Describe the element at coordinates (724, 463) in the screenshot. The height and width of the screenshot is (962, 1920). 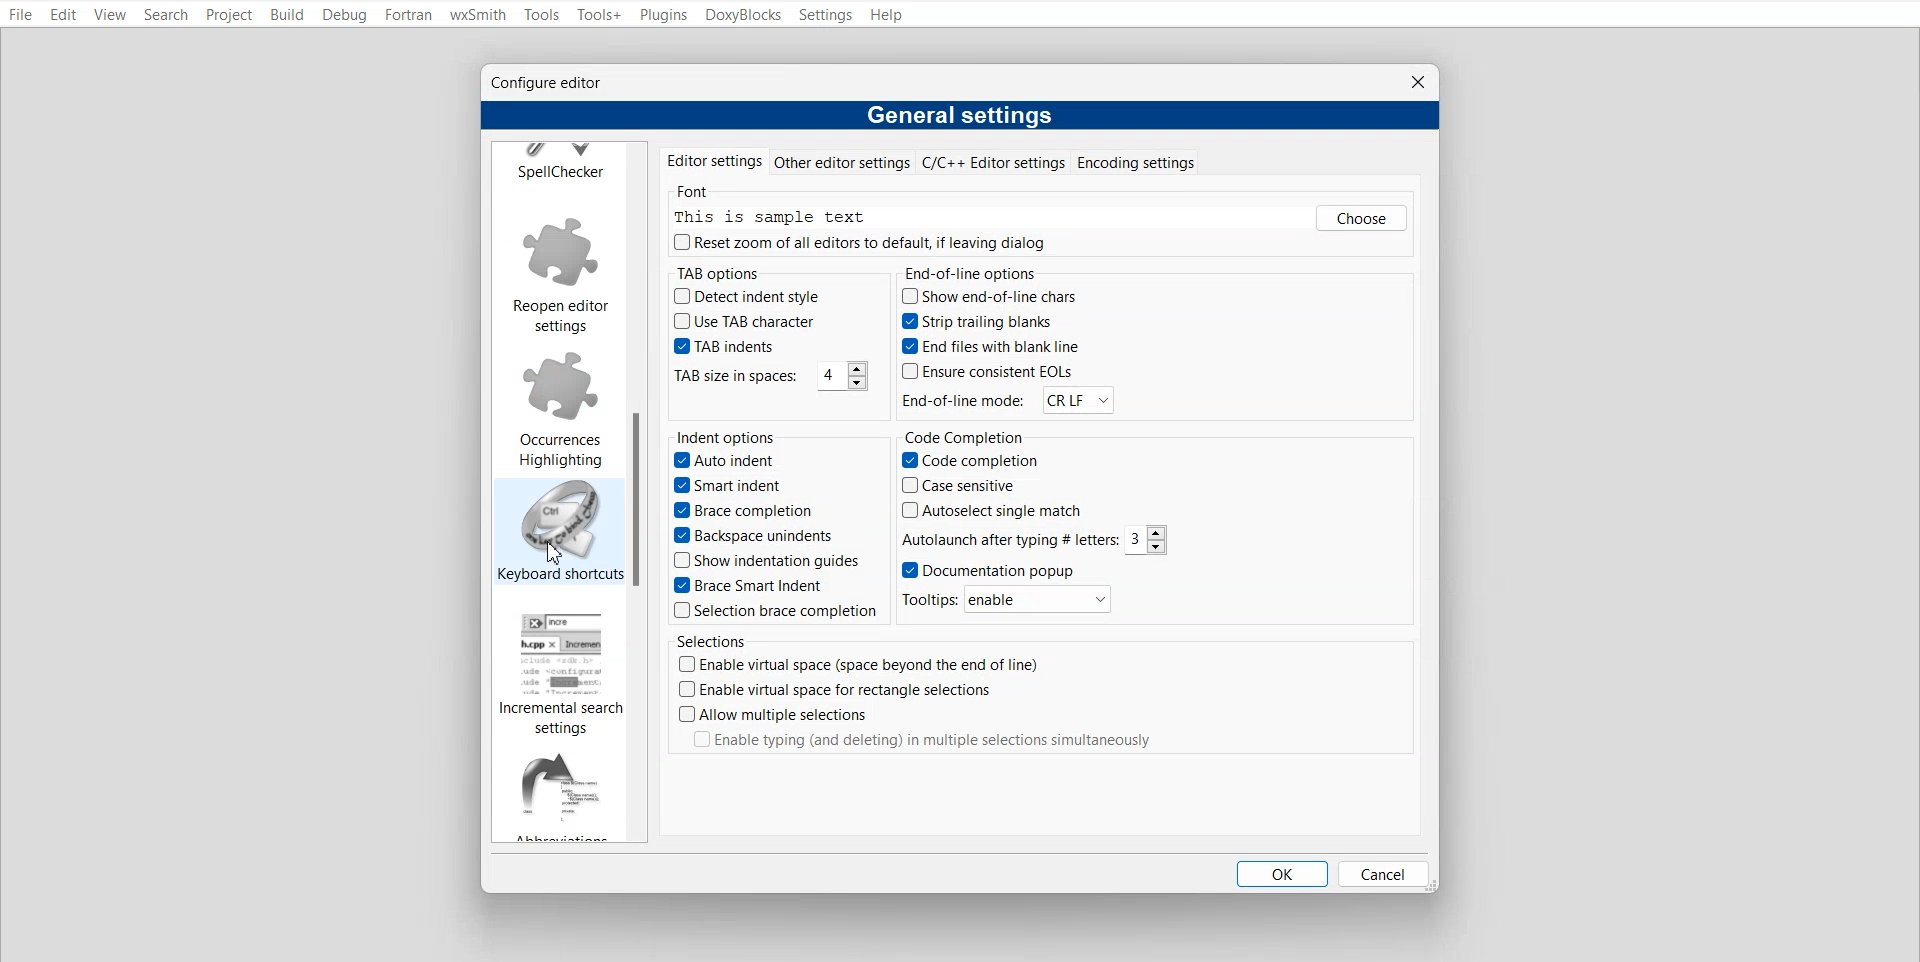
I see `Auto indent` at that location.